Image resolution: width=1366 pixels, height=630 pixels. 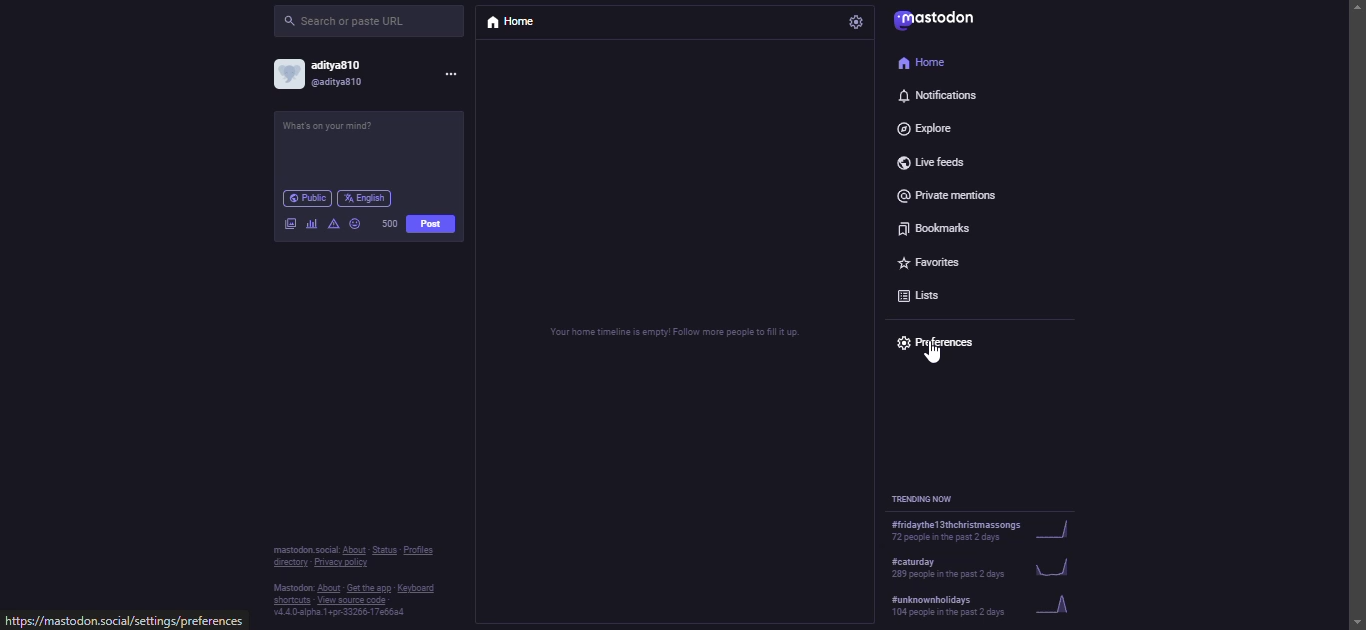 I want to click on website, so click(x=127, y=622).